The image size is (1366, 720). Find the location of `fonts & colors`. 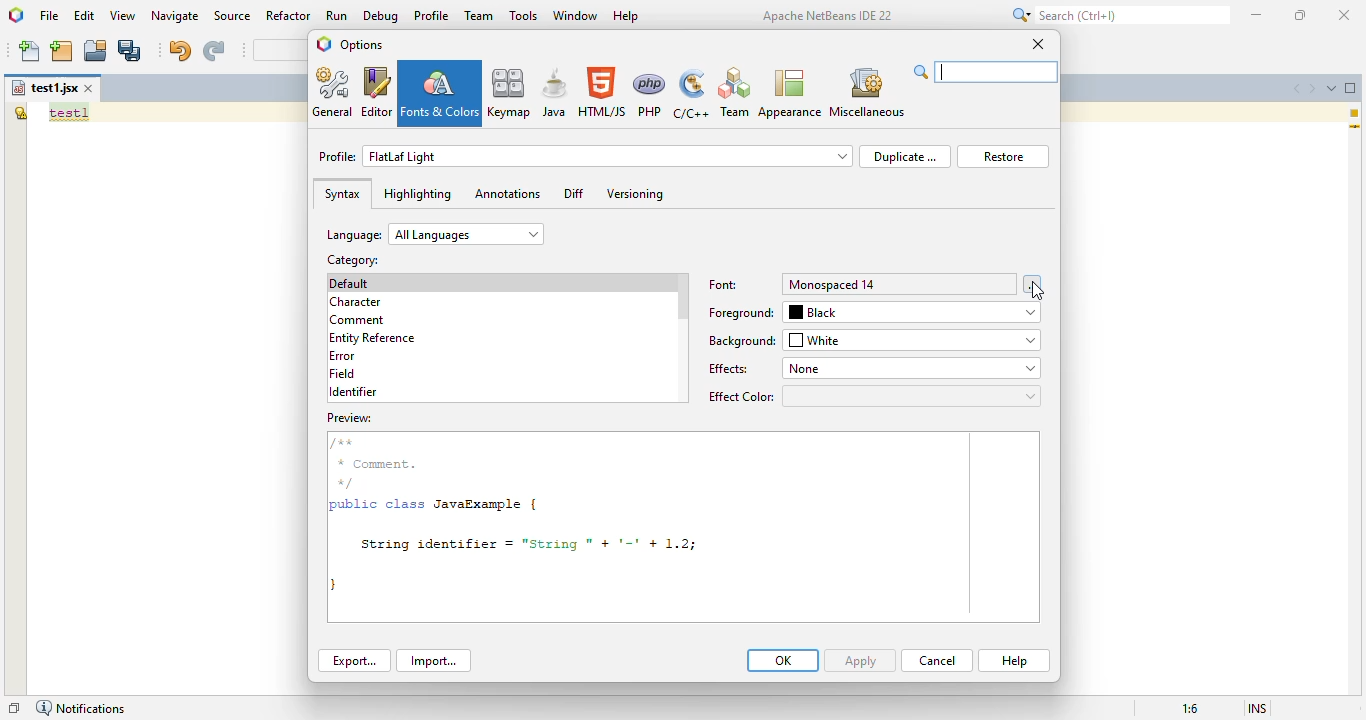

fonts & colors is located at coordinates (441, 93).